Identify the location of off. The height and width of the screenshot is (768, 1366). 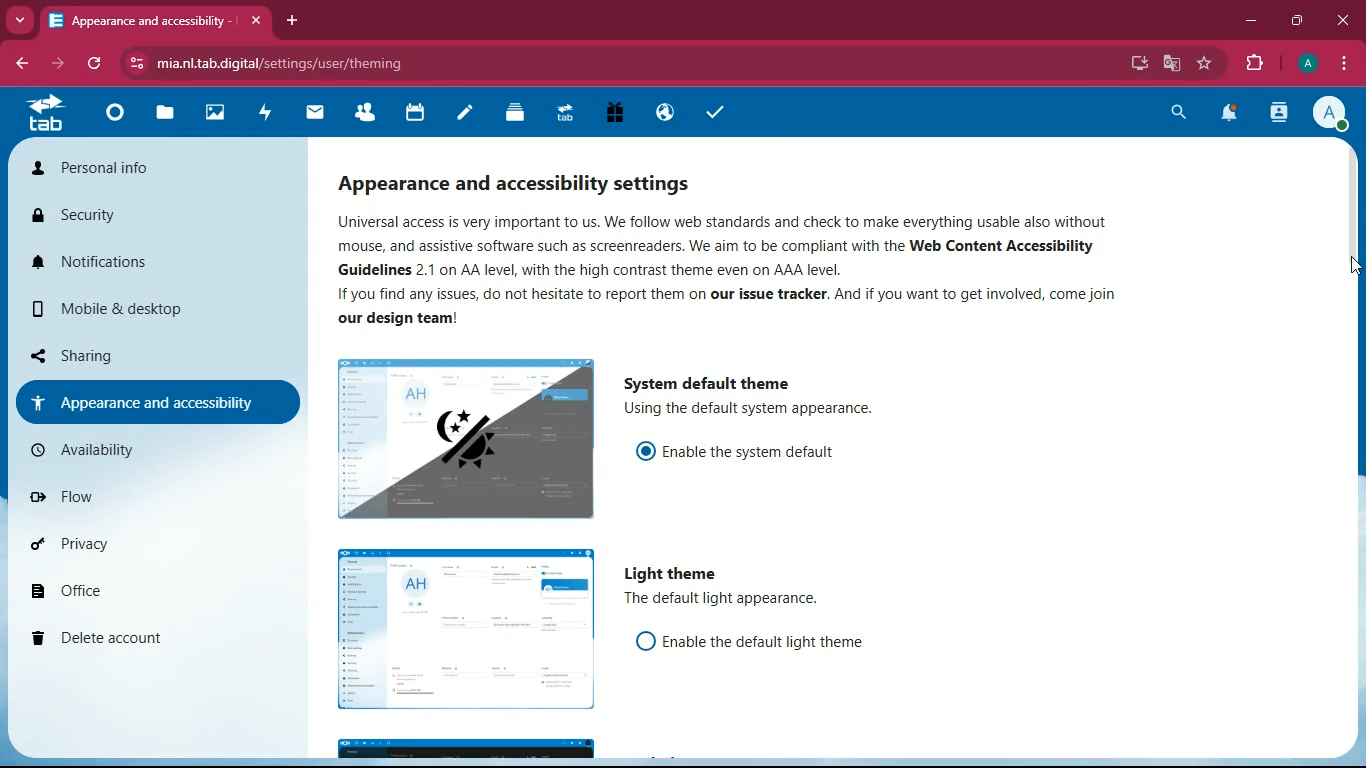
(467, 629).